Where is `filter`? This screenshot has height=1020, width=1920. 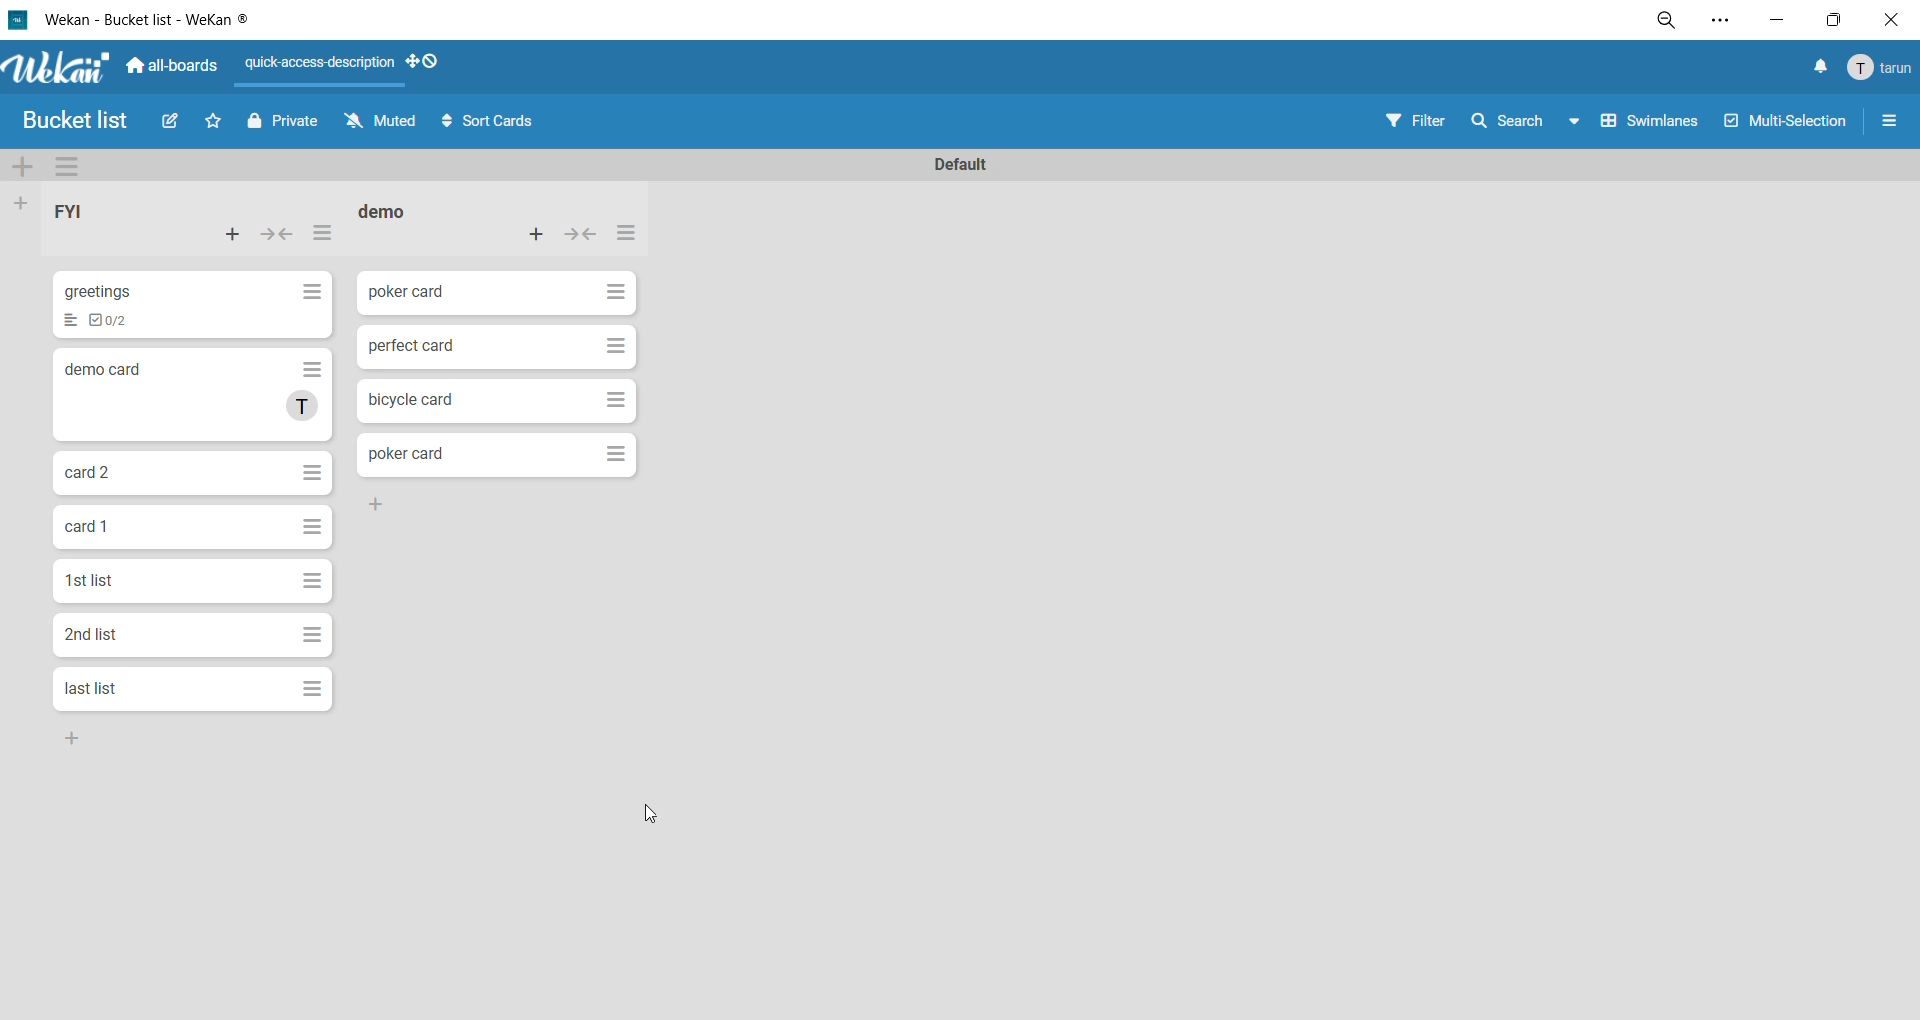
filter is located at coordinates (1421, 120).